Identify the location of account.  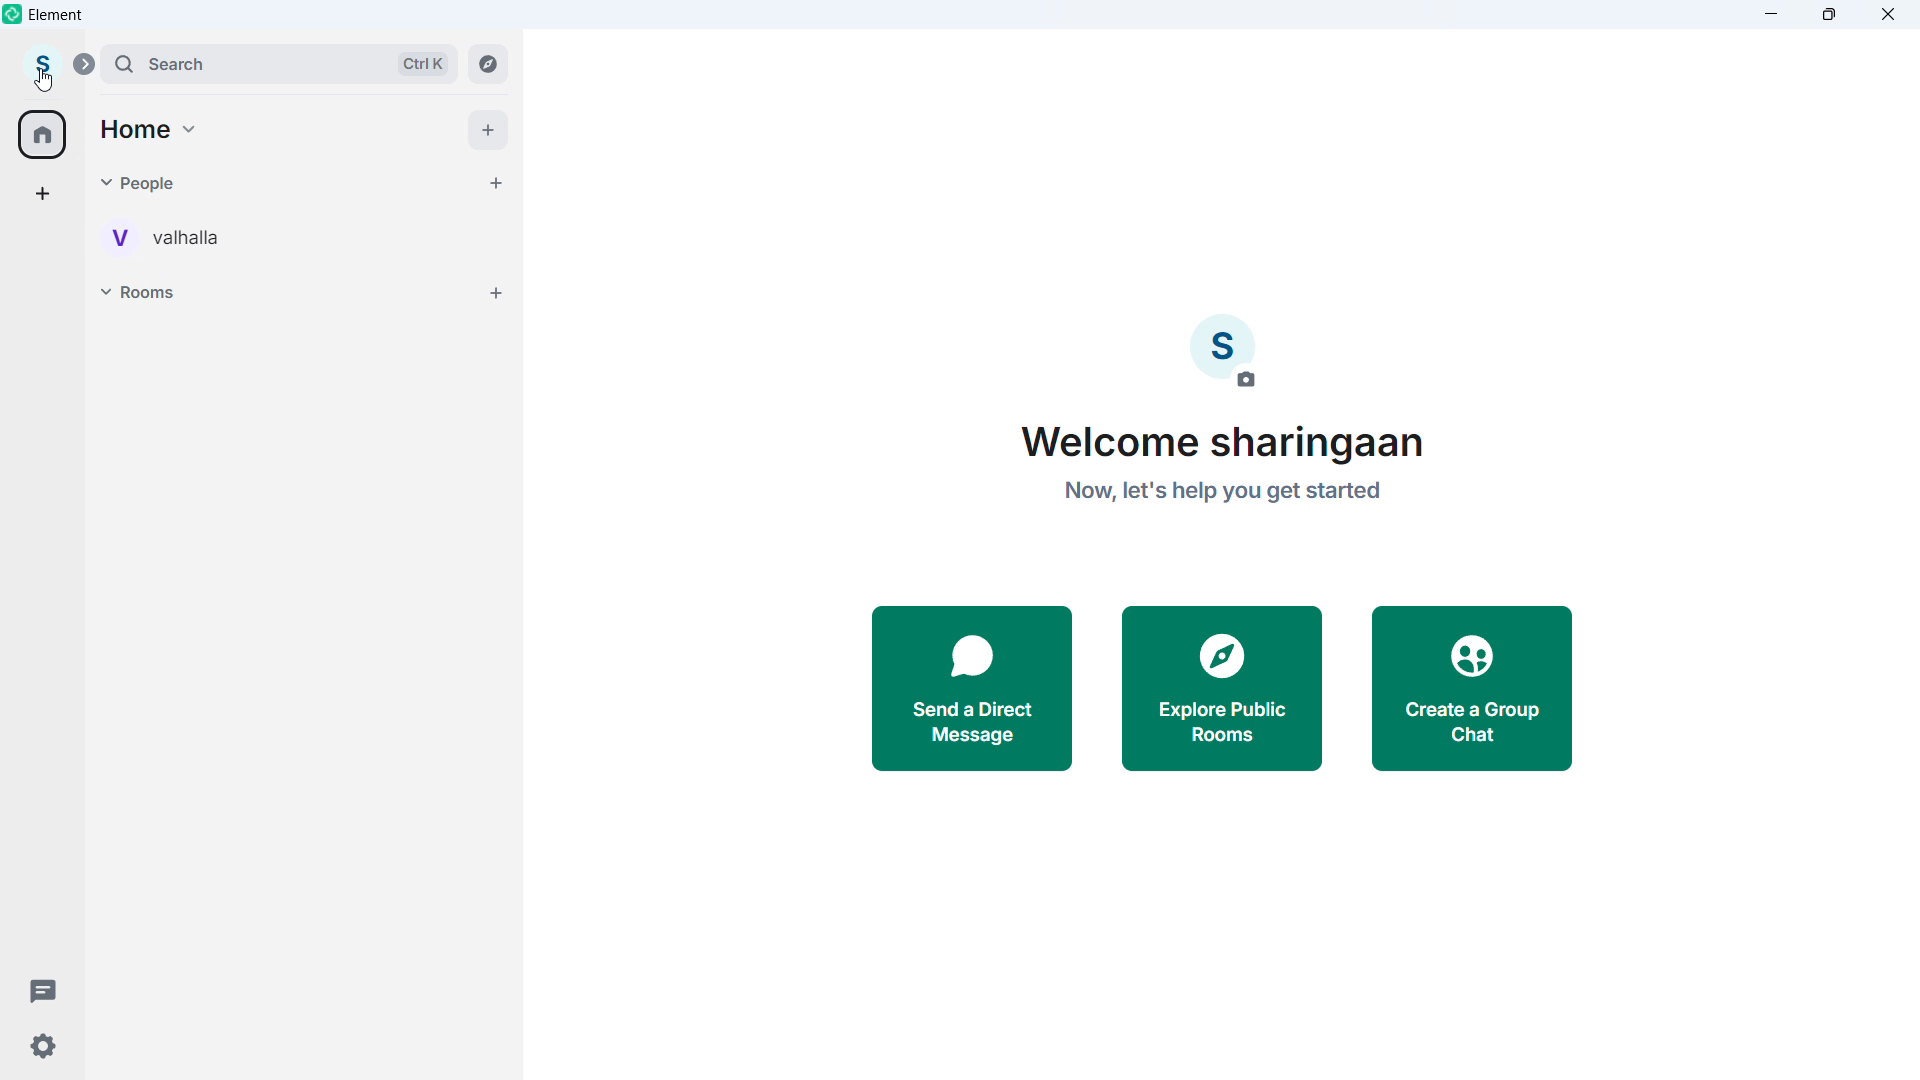
(43, 65).